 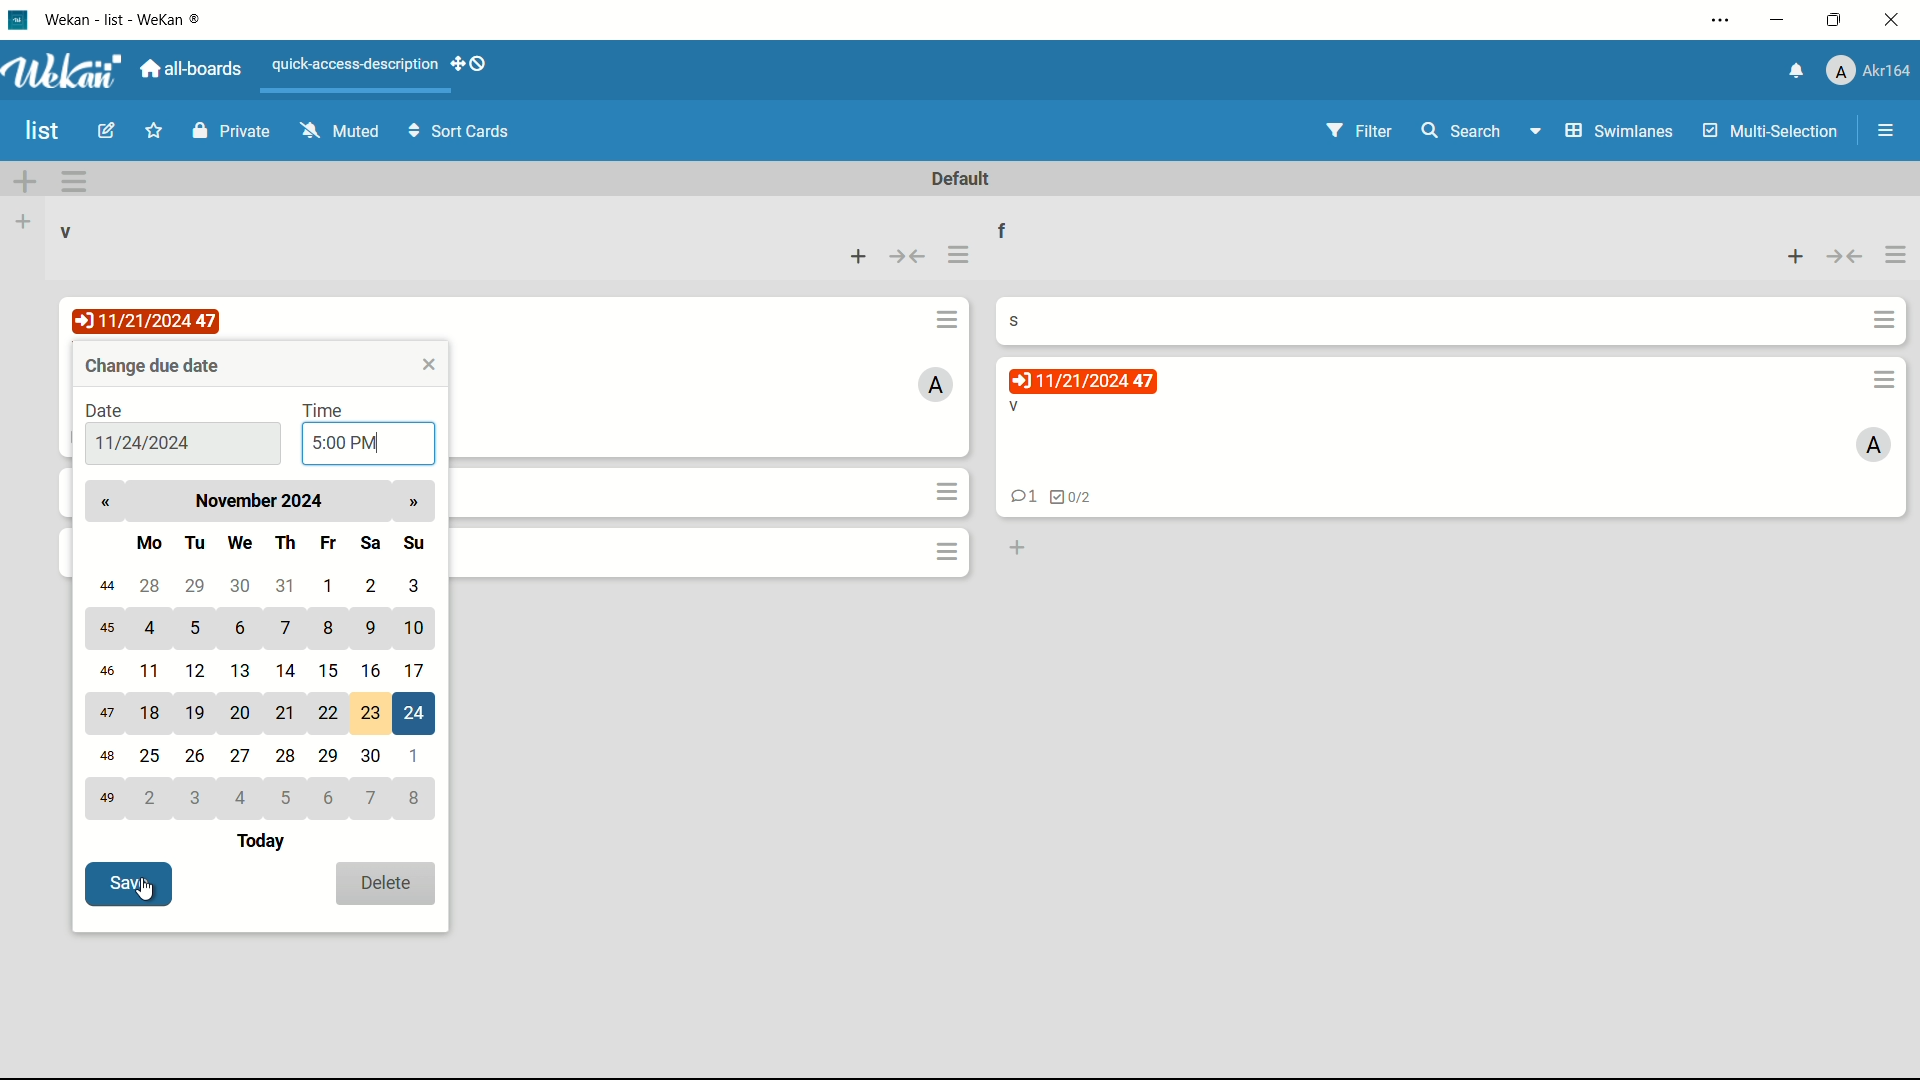 I want to click on sort cards, so click(x=461, y=135).